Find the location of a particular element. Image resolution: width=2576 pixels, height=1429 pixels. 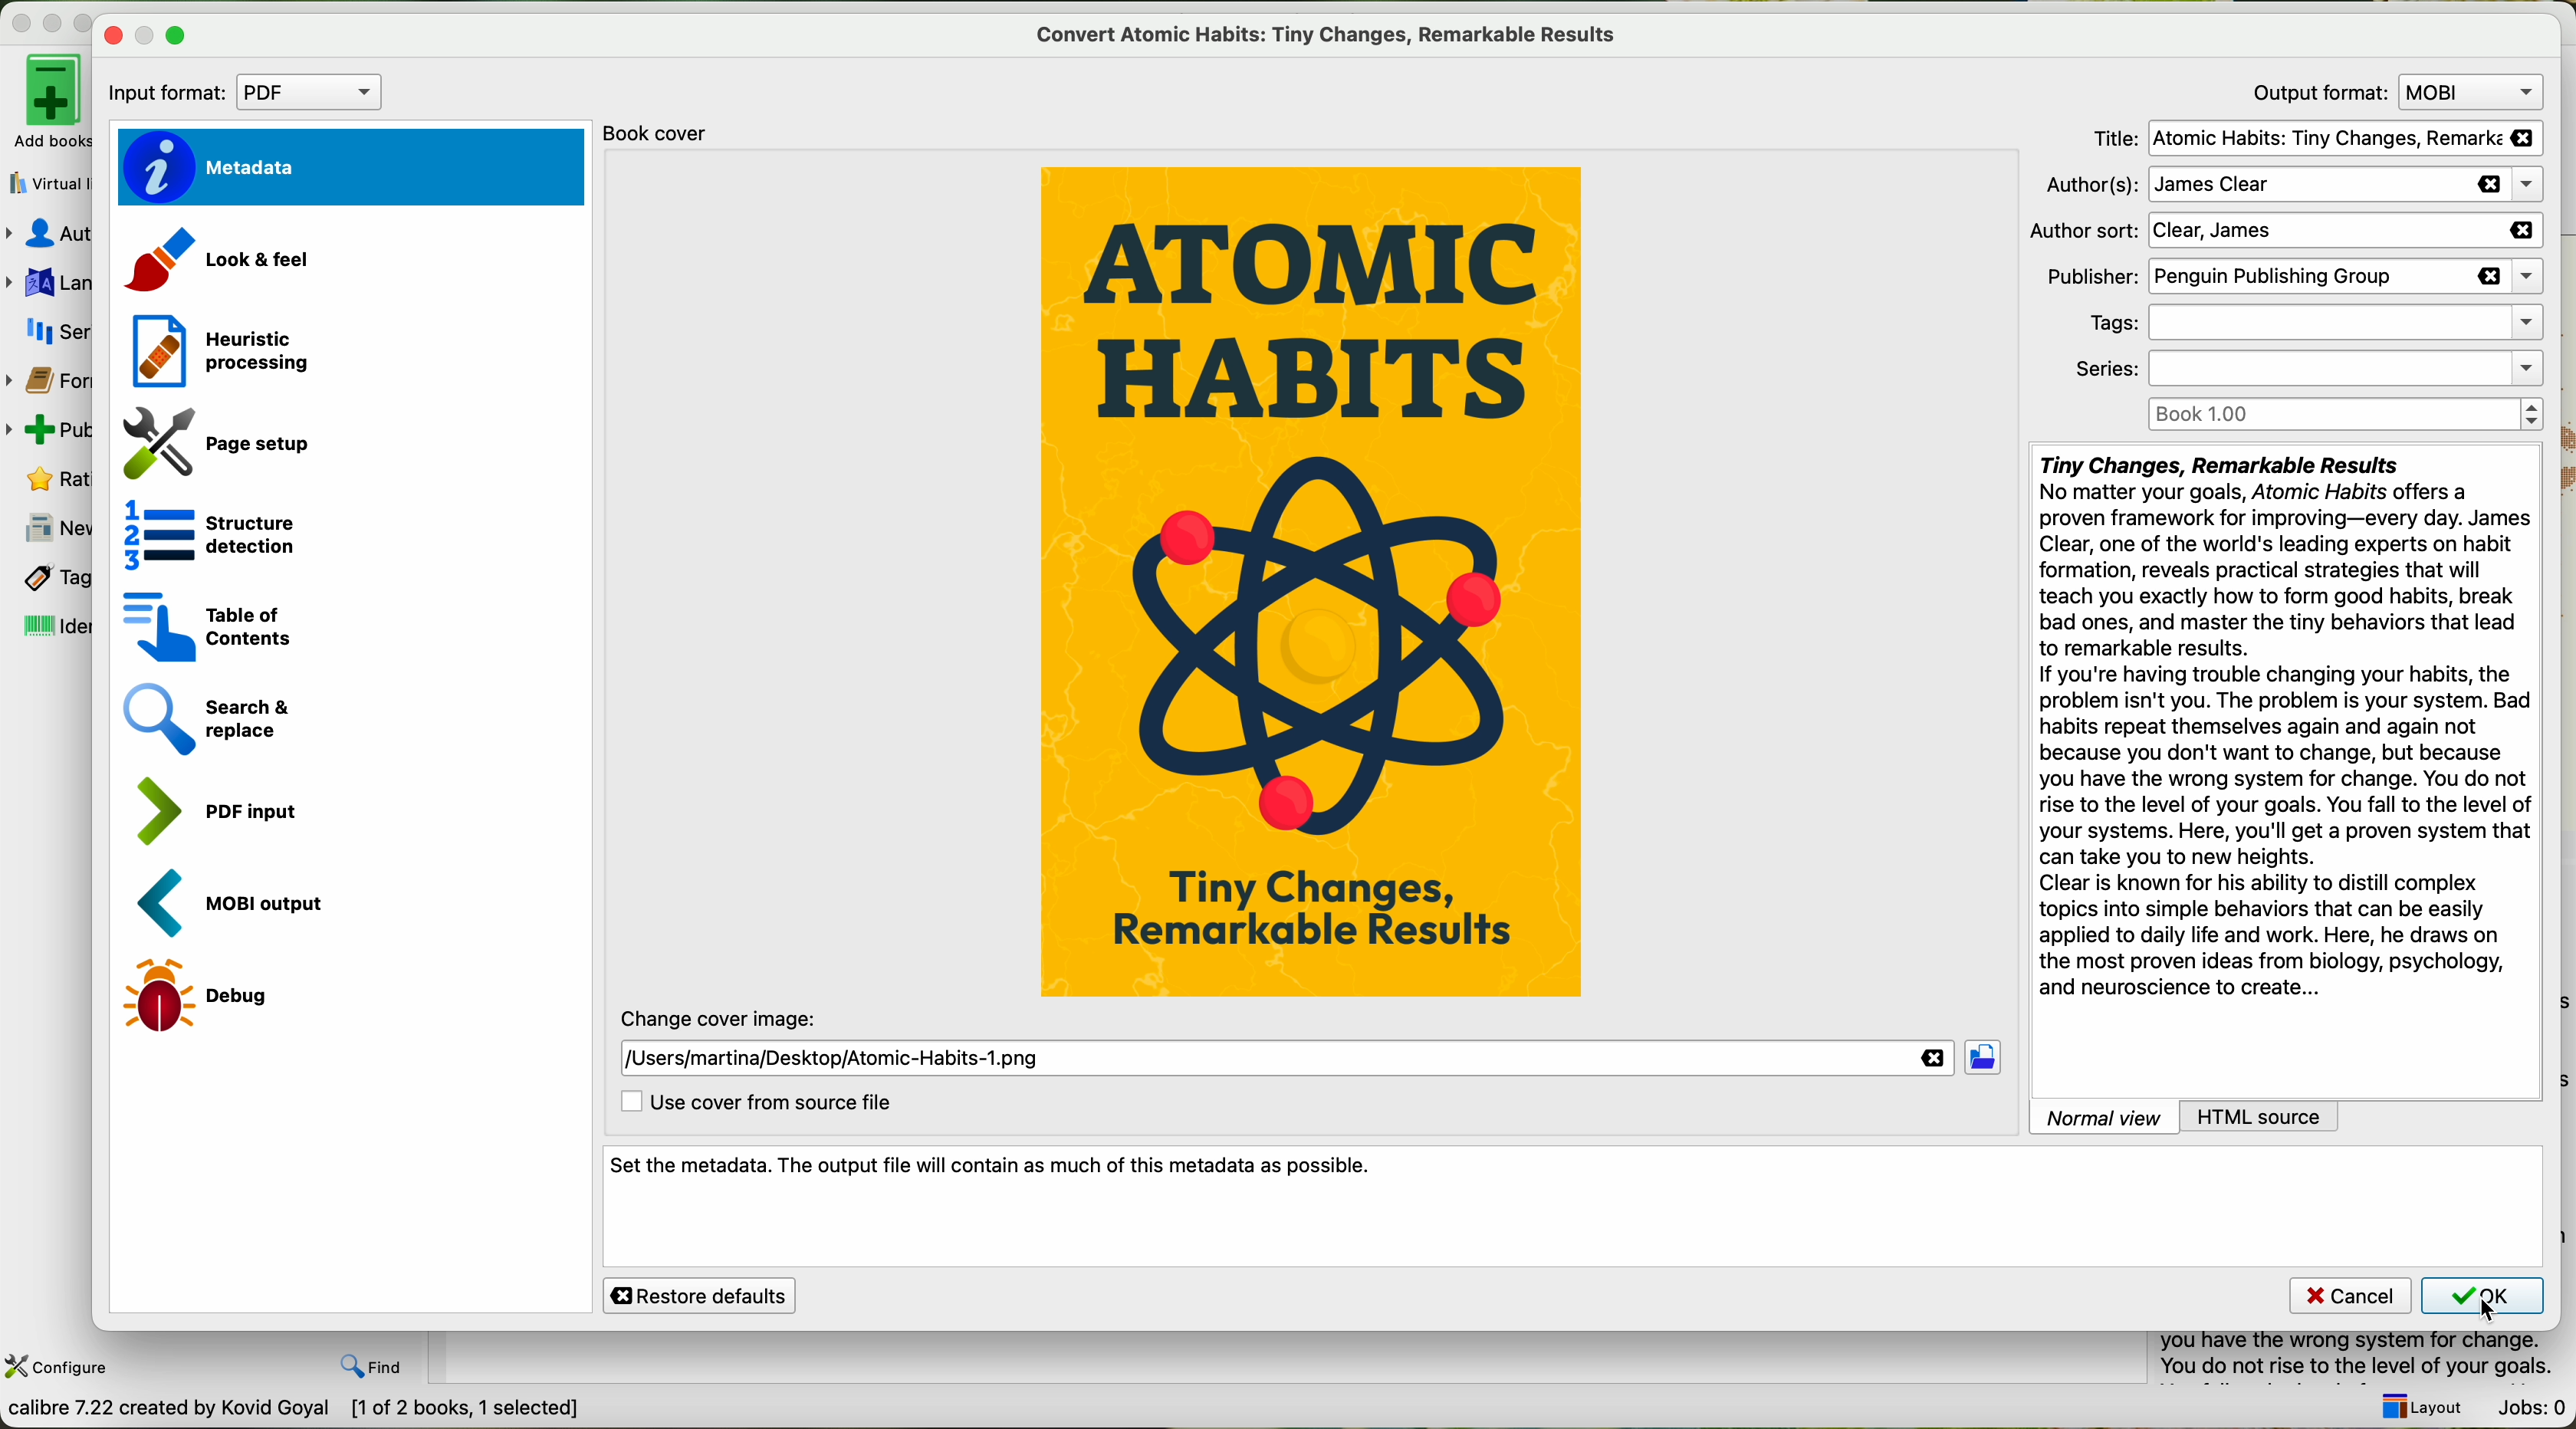

look and feel is located at coordinates (227, 259).